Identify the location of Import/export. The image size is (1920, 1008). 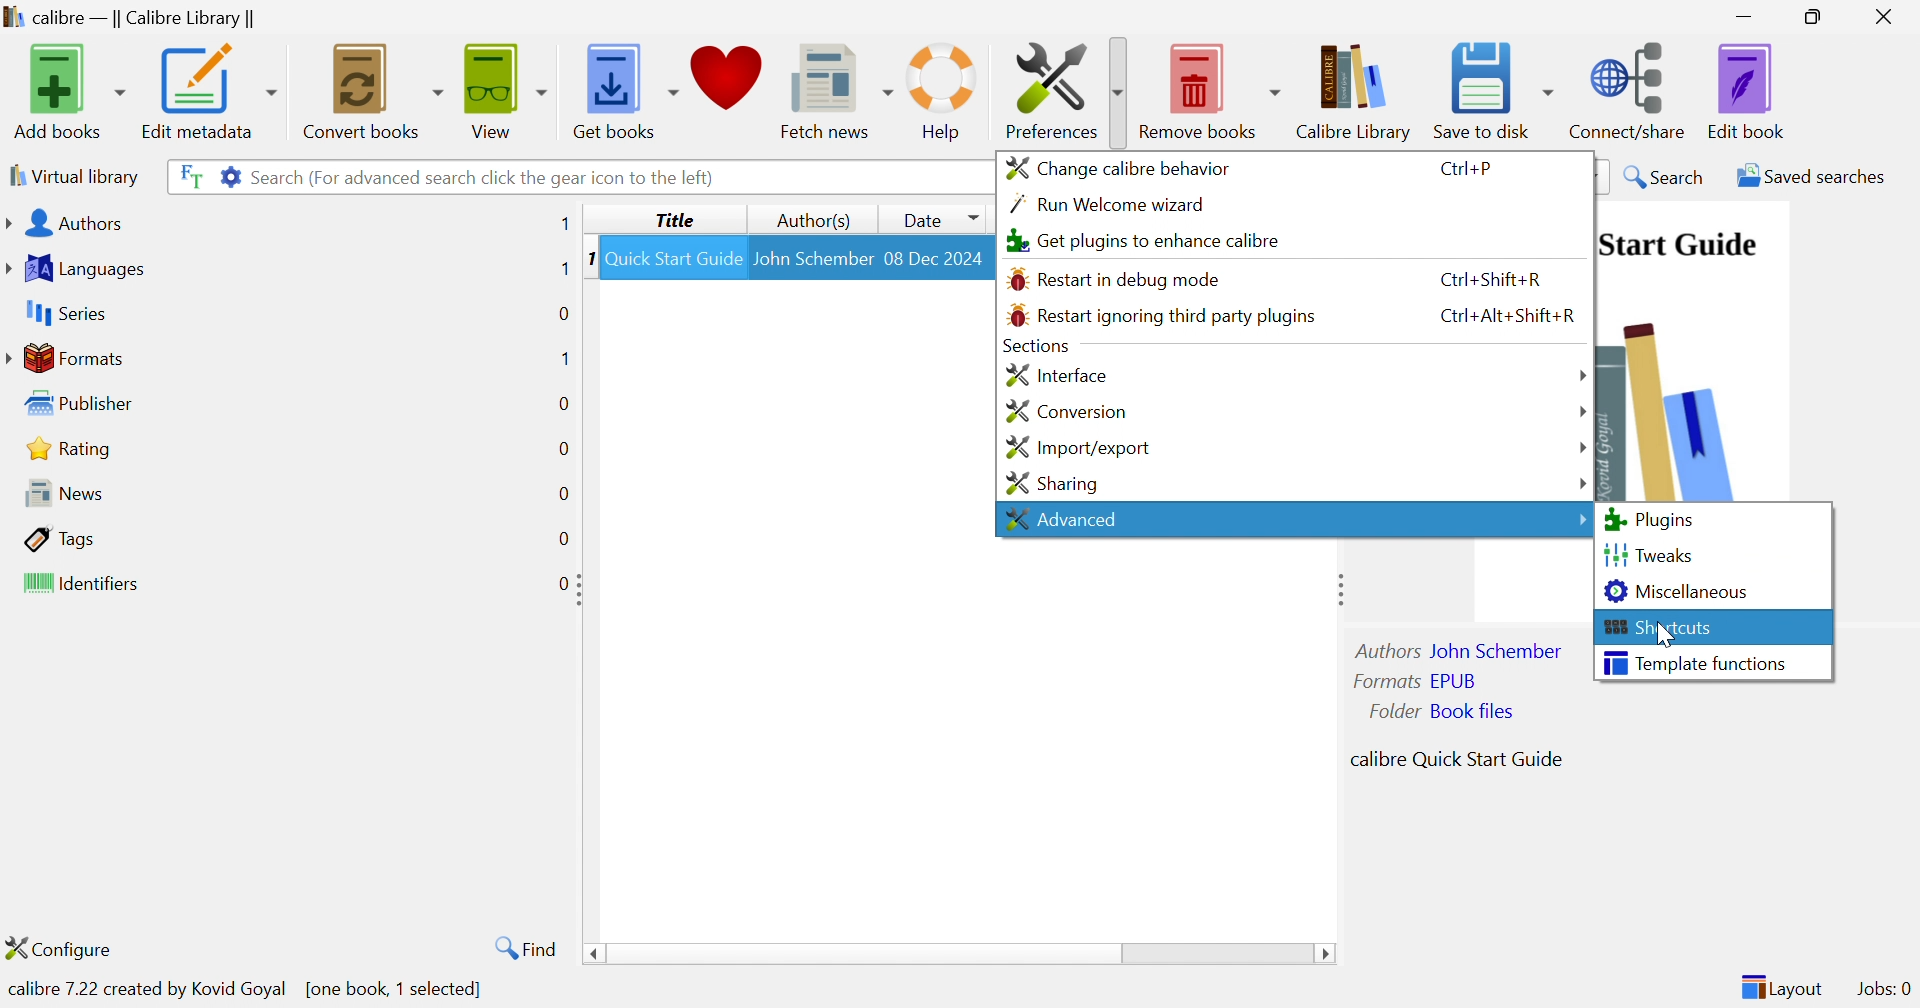
(1075, 448).